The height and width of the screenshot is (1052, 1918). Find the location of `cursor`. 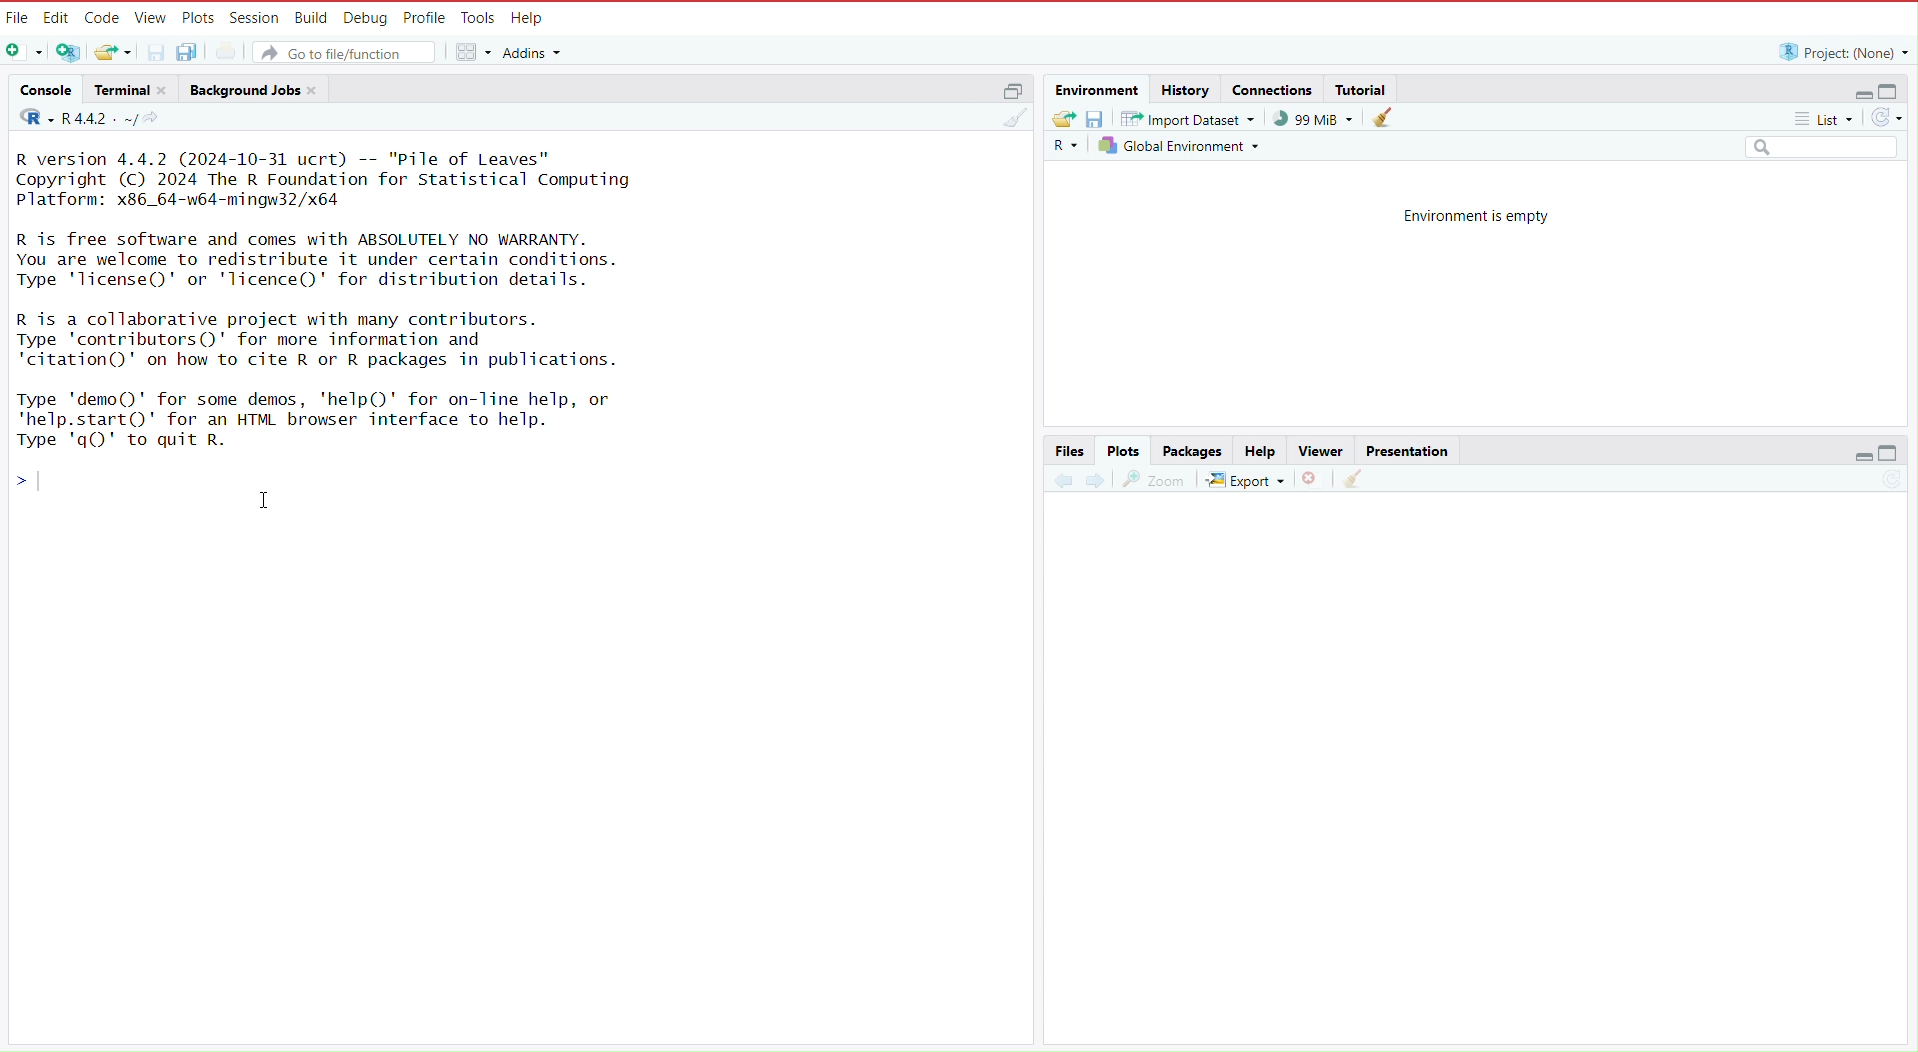

cursor is located at coordinates (262, 500).